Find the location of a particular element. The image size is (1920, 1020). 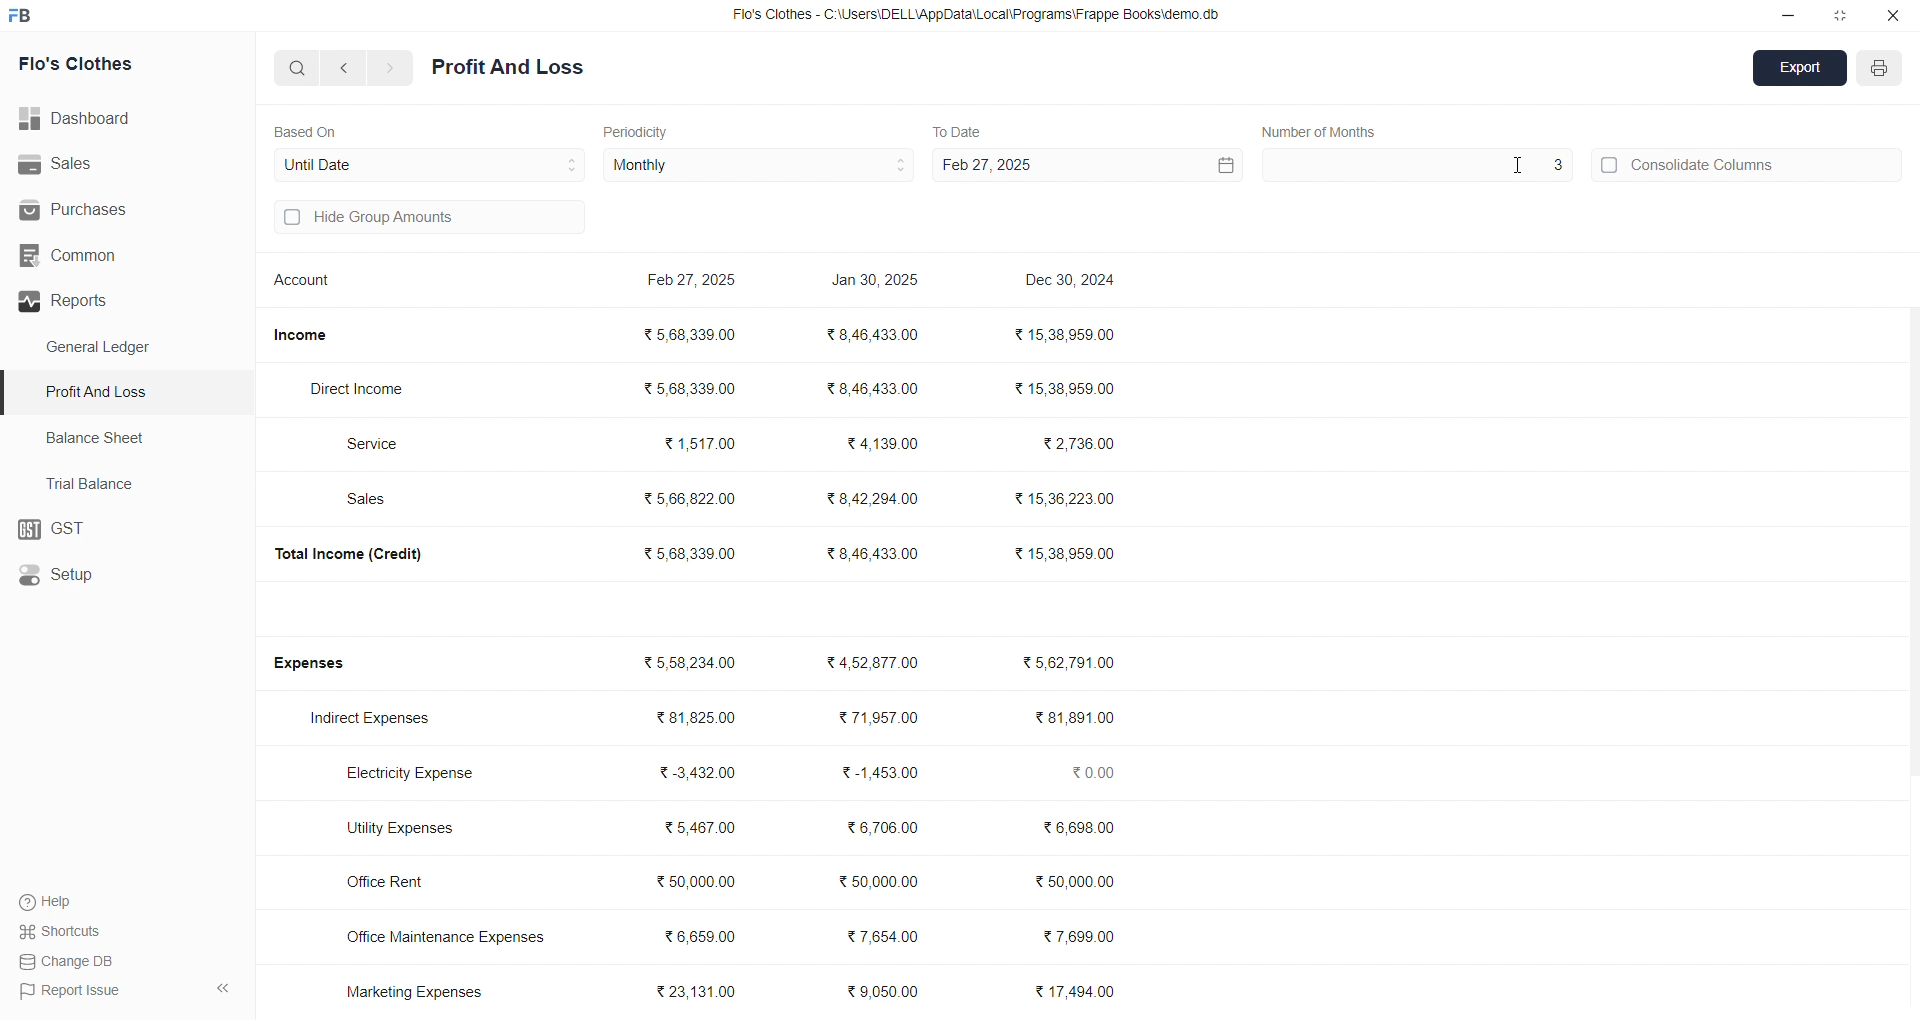

Utility Expenses. is located at coordinates (412, 827).